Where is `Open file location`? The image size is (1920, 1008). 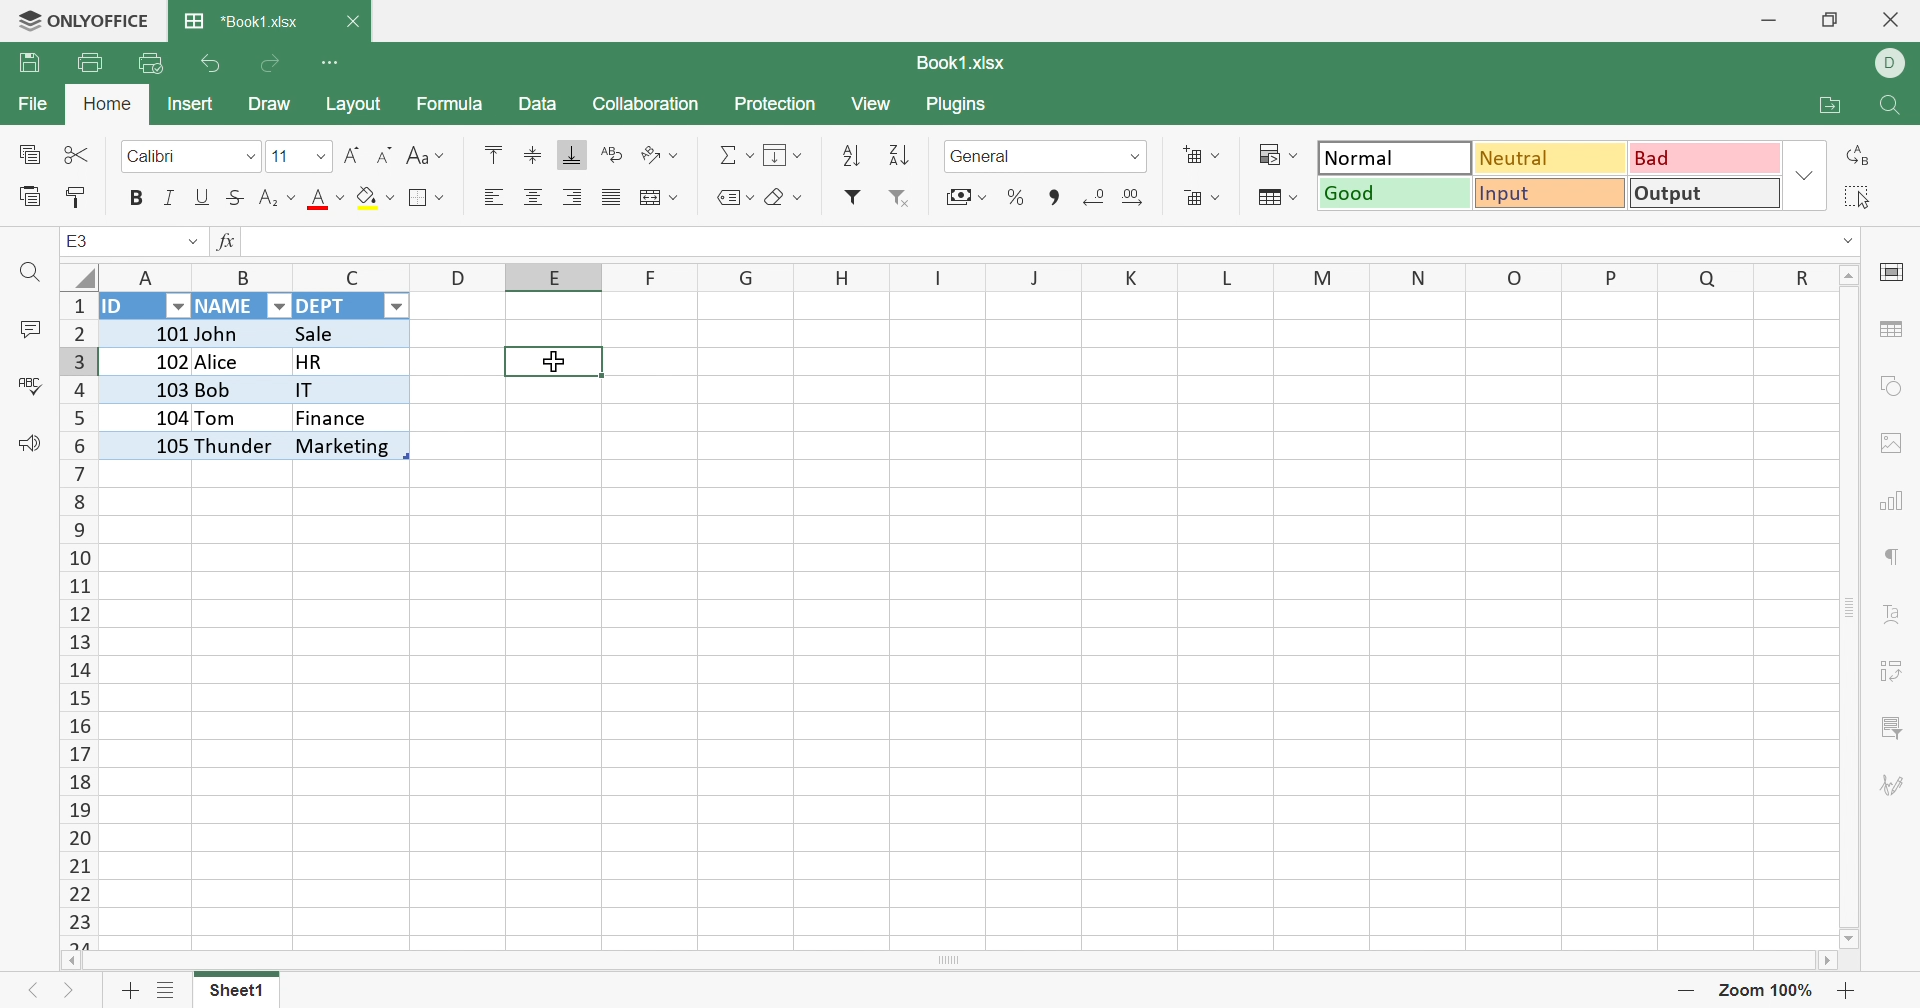
Open file location is located at coordinates (1821, 108).